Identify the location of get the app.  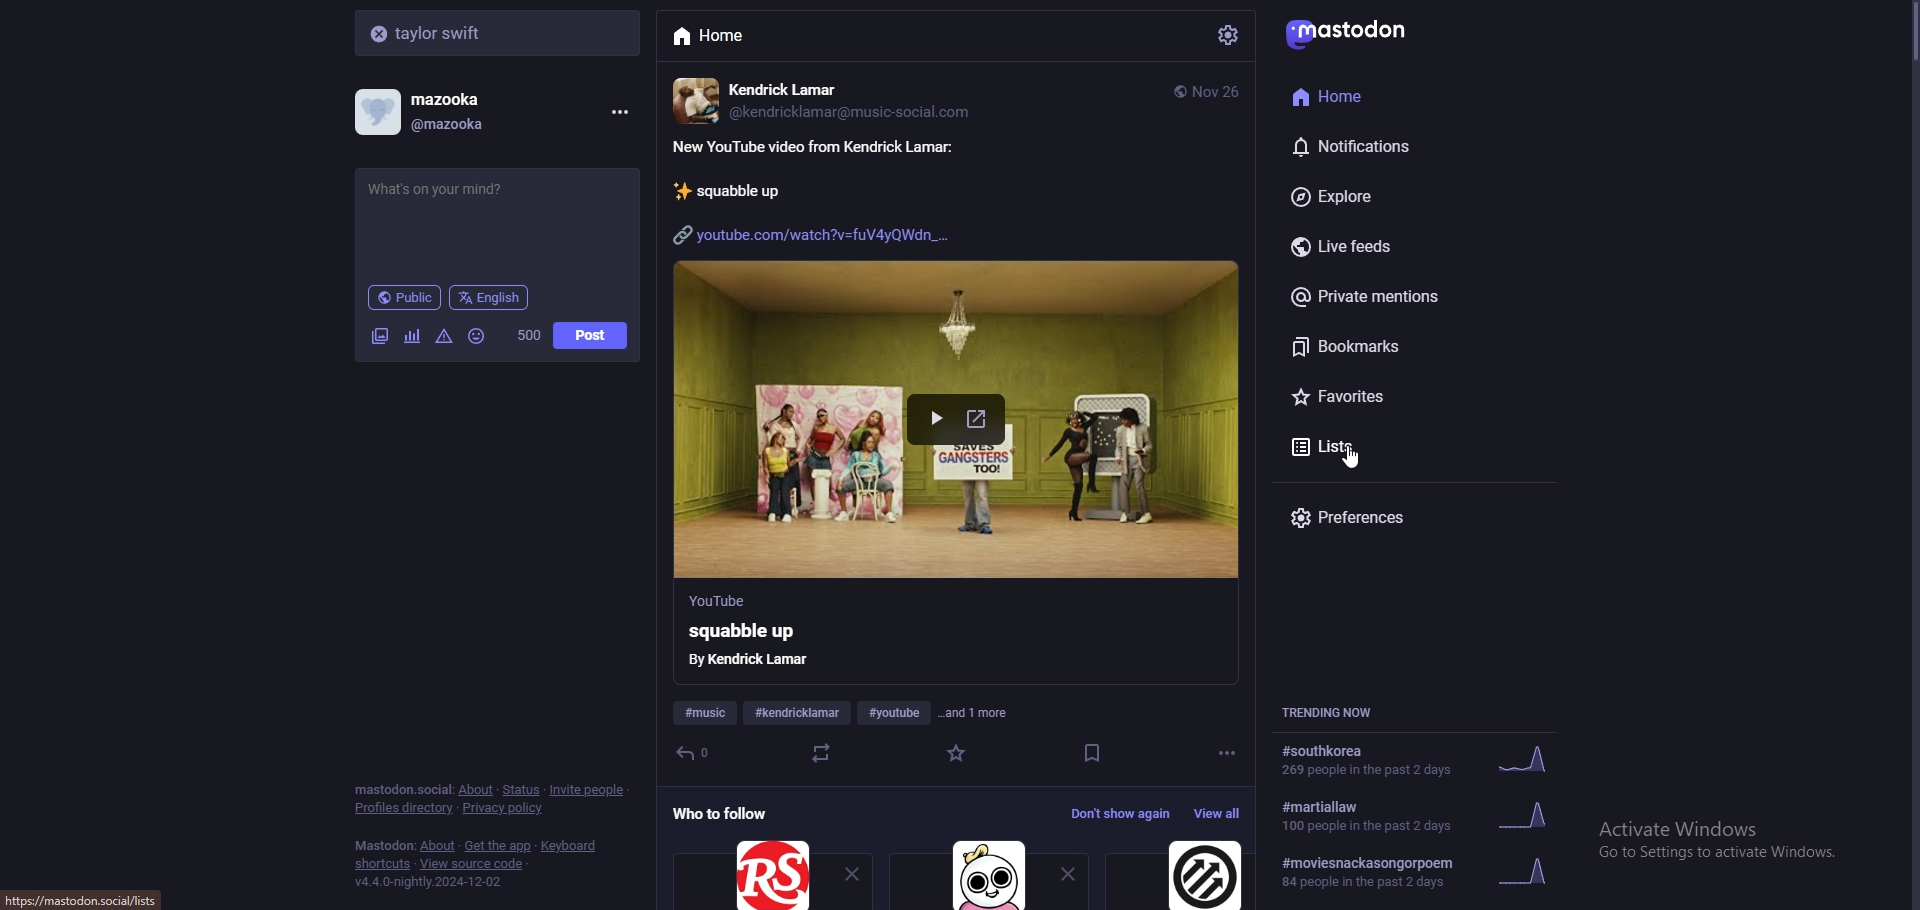
(498, 846).